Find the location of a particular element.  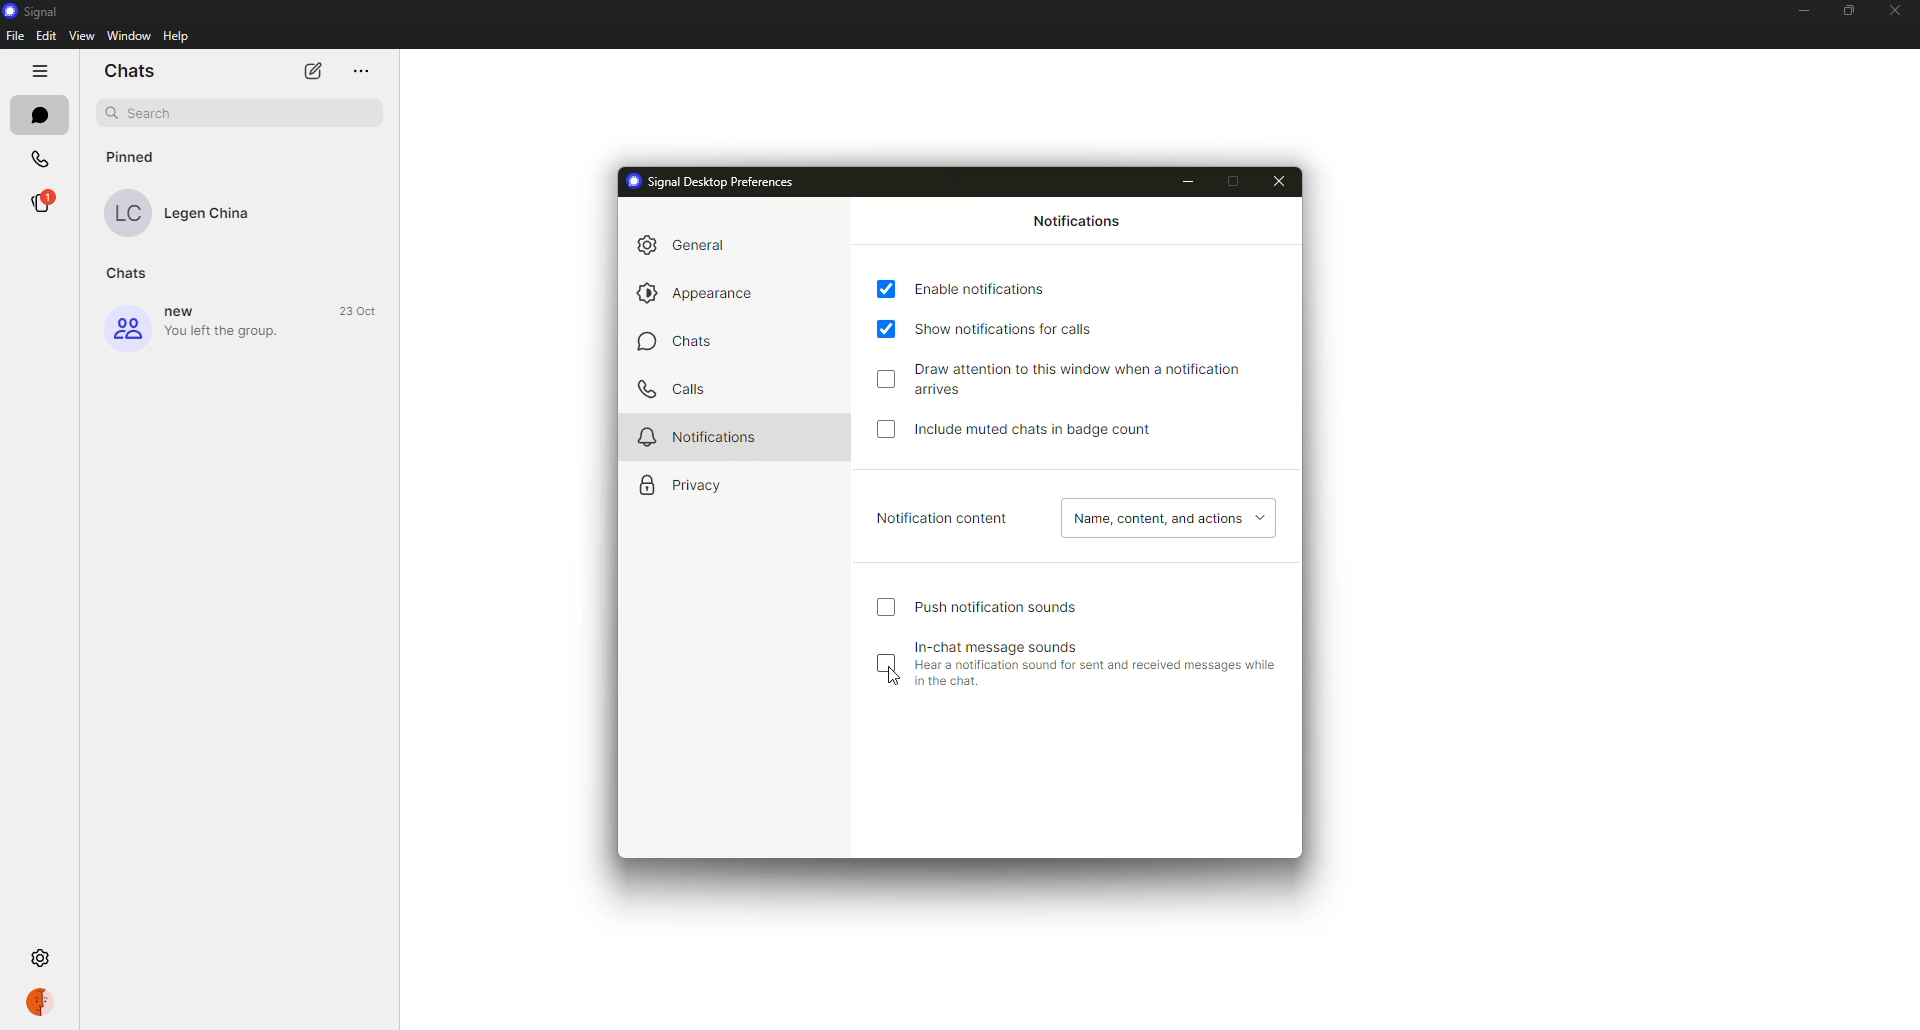

You left the group. is located at coordinates (224, 332).